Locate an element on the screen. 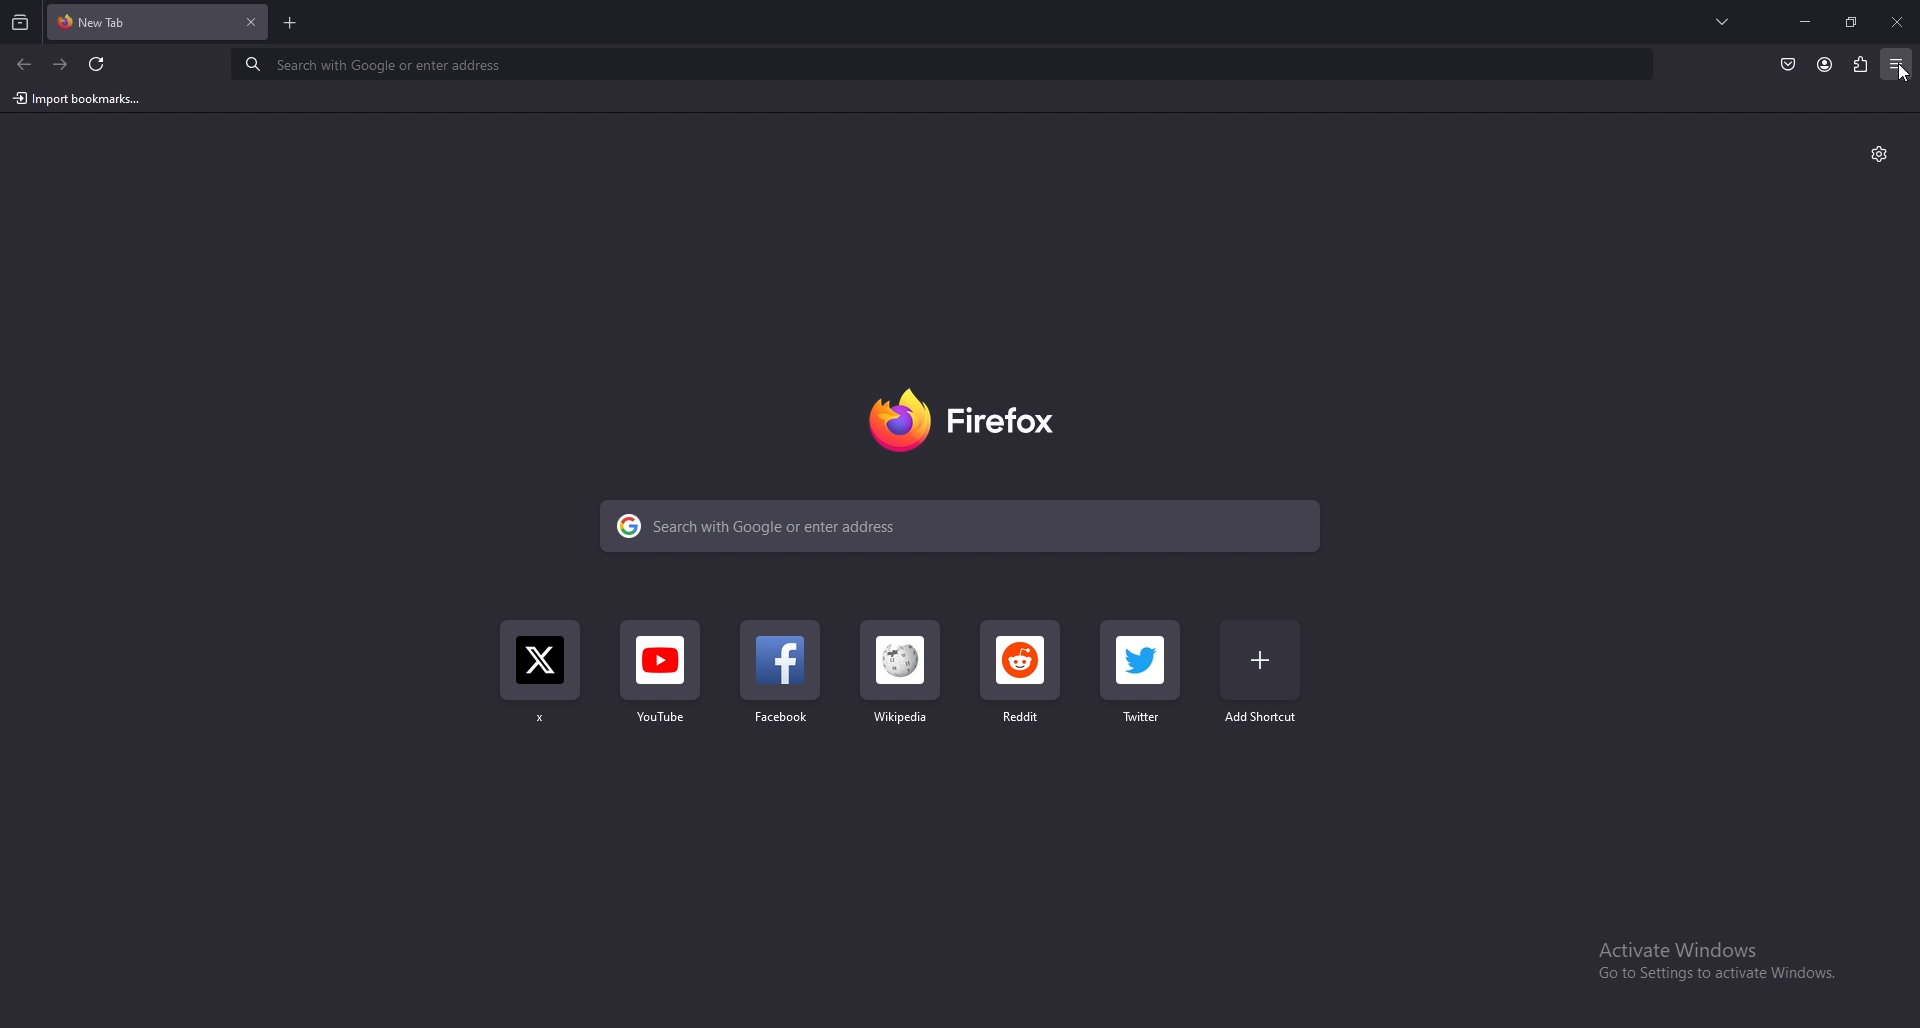  recent browsing is located at coordinates (20, 24).